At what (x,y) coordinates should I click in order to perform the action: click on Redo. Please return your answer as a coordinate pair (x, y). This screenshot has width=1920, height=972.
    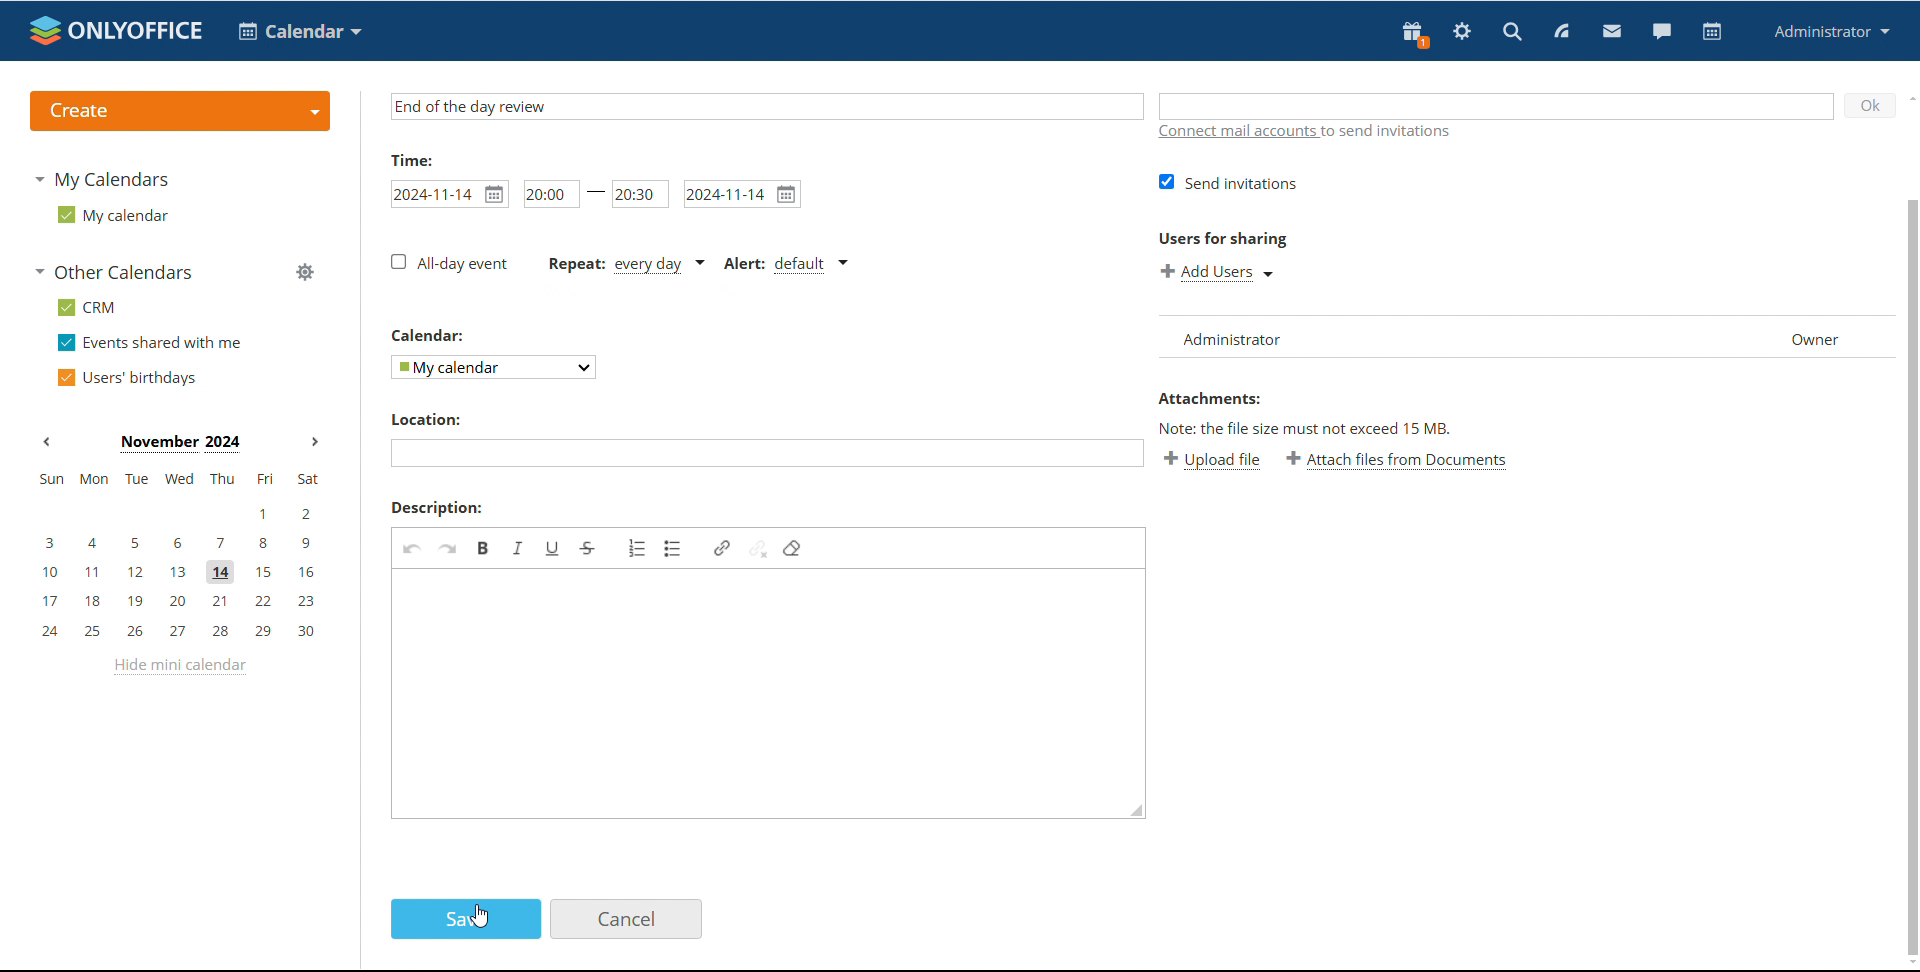
    Looking at the image, I should click on (449, 547).